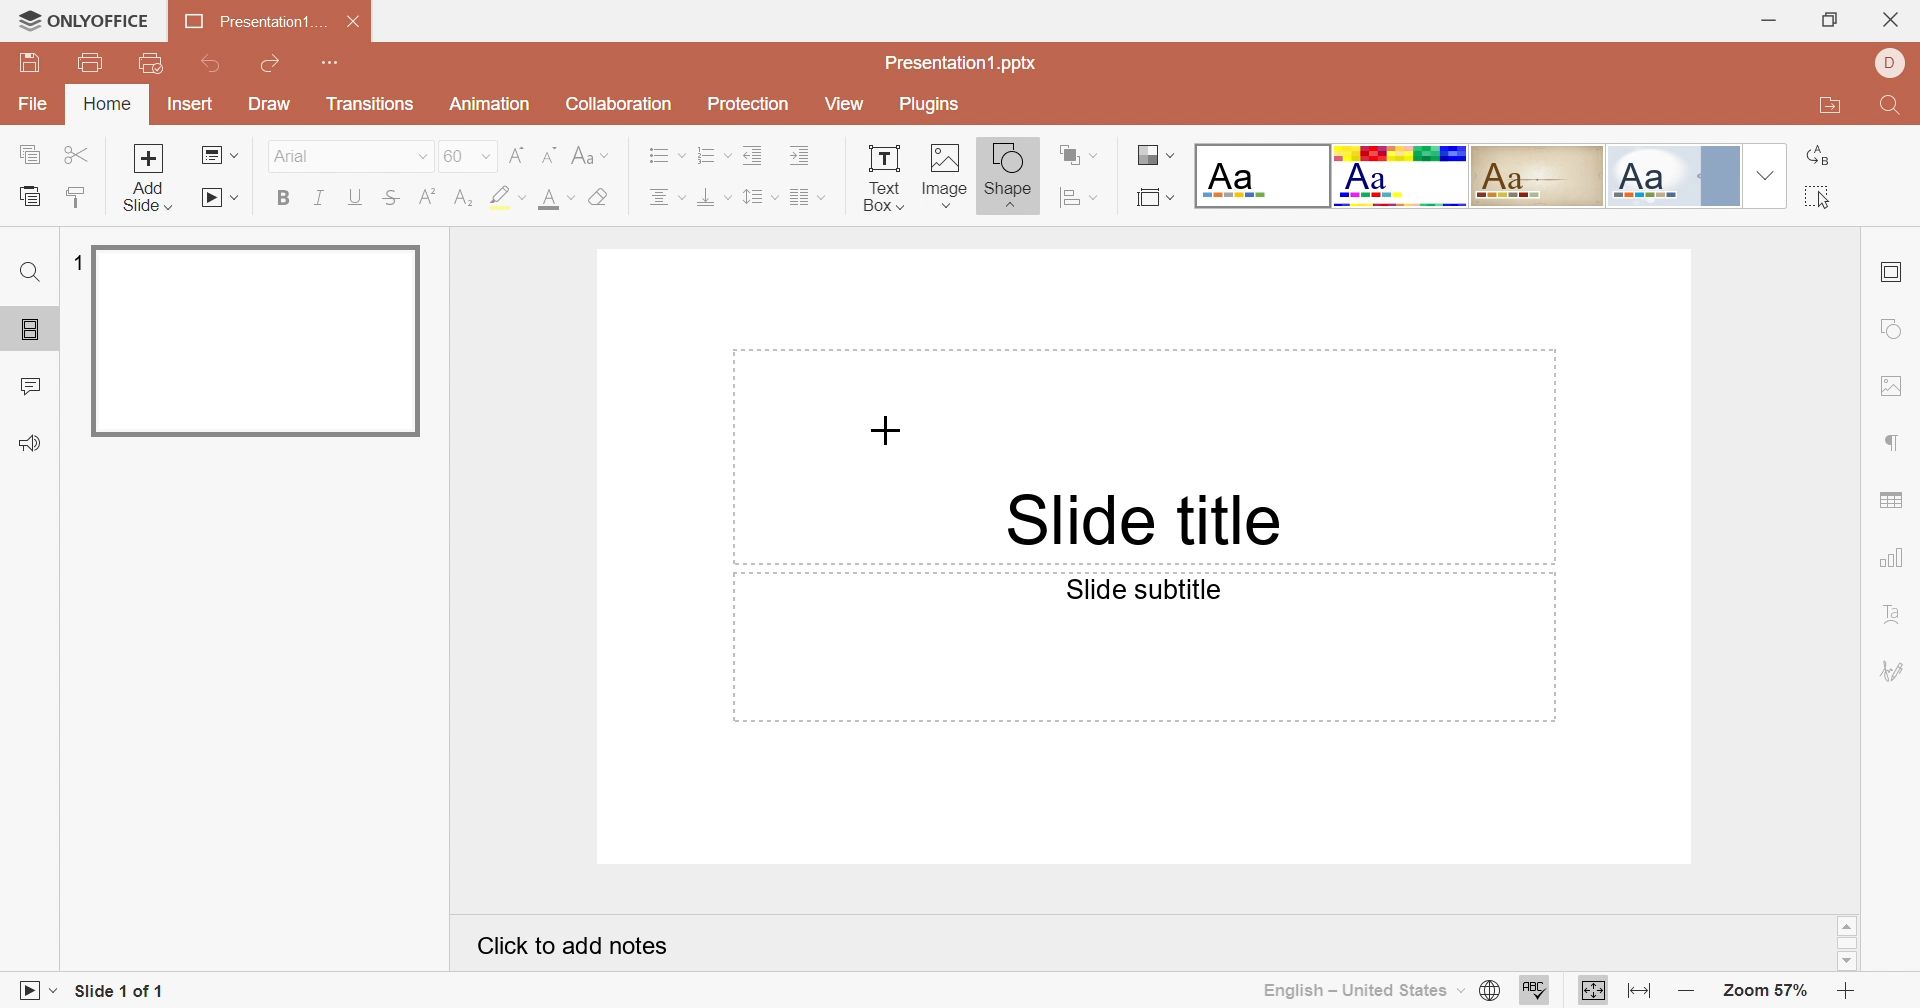 The height and width of the screenshot is (1008, 1920). I want to click on Decrease indent, so click(754, 155).